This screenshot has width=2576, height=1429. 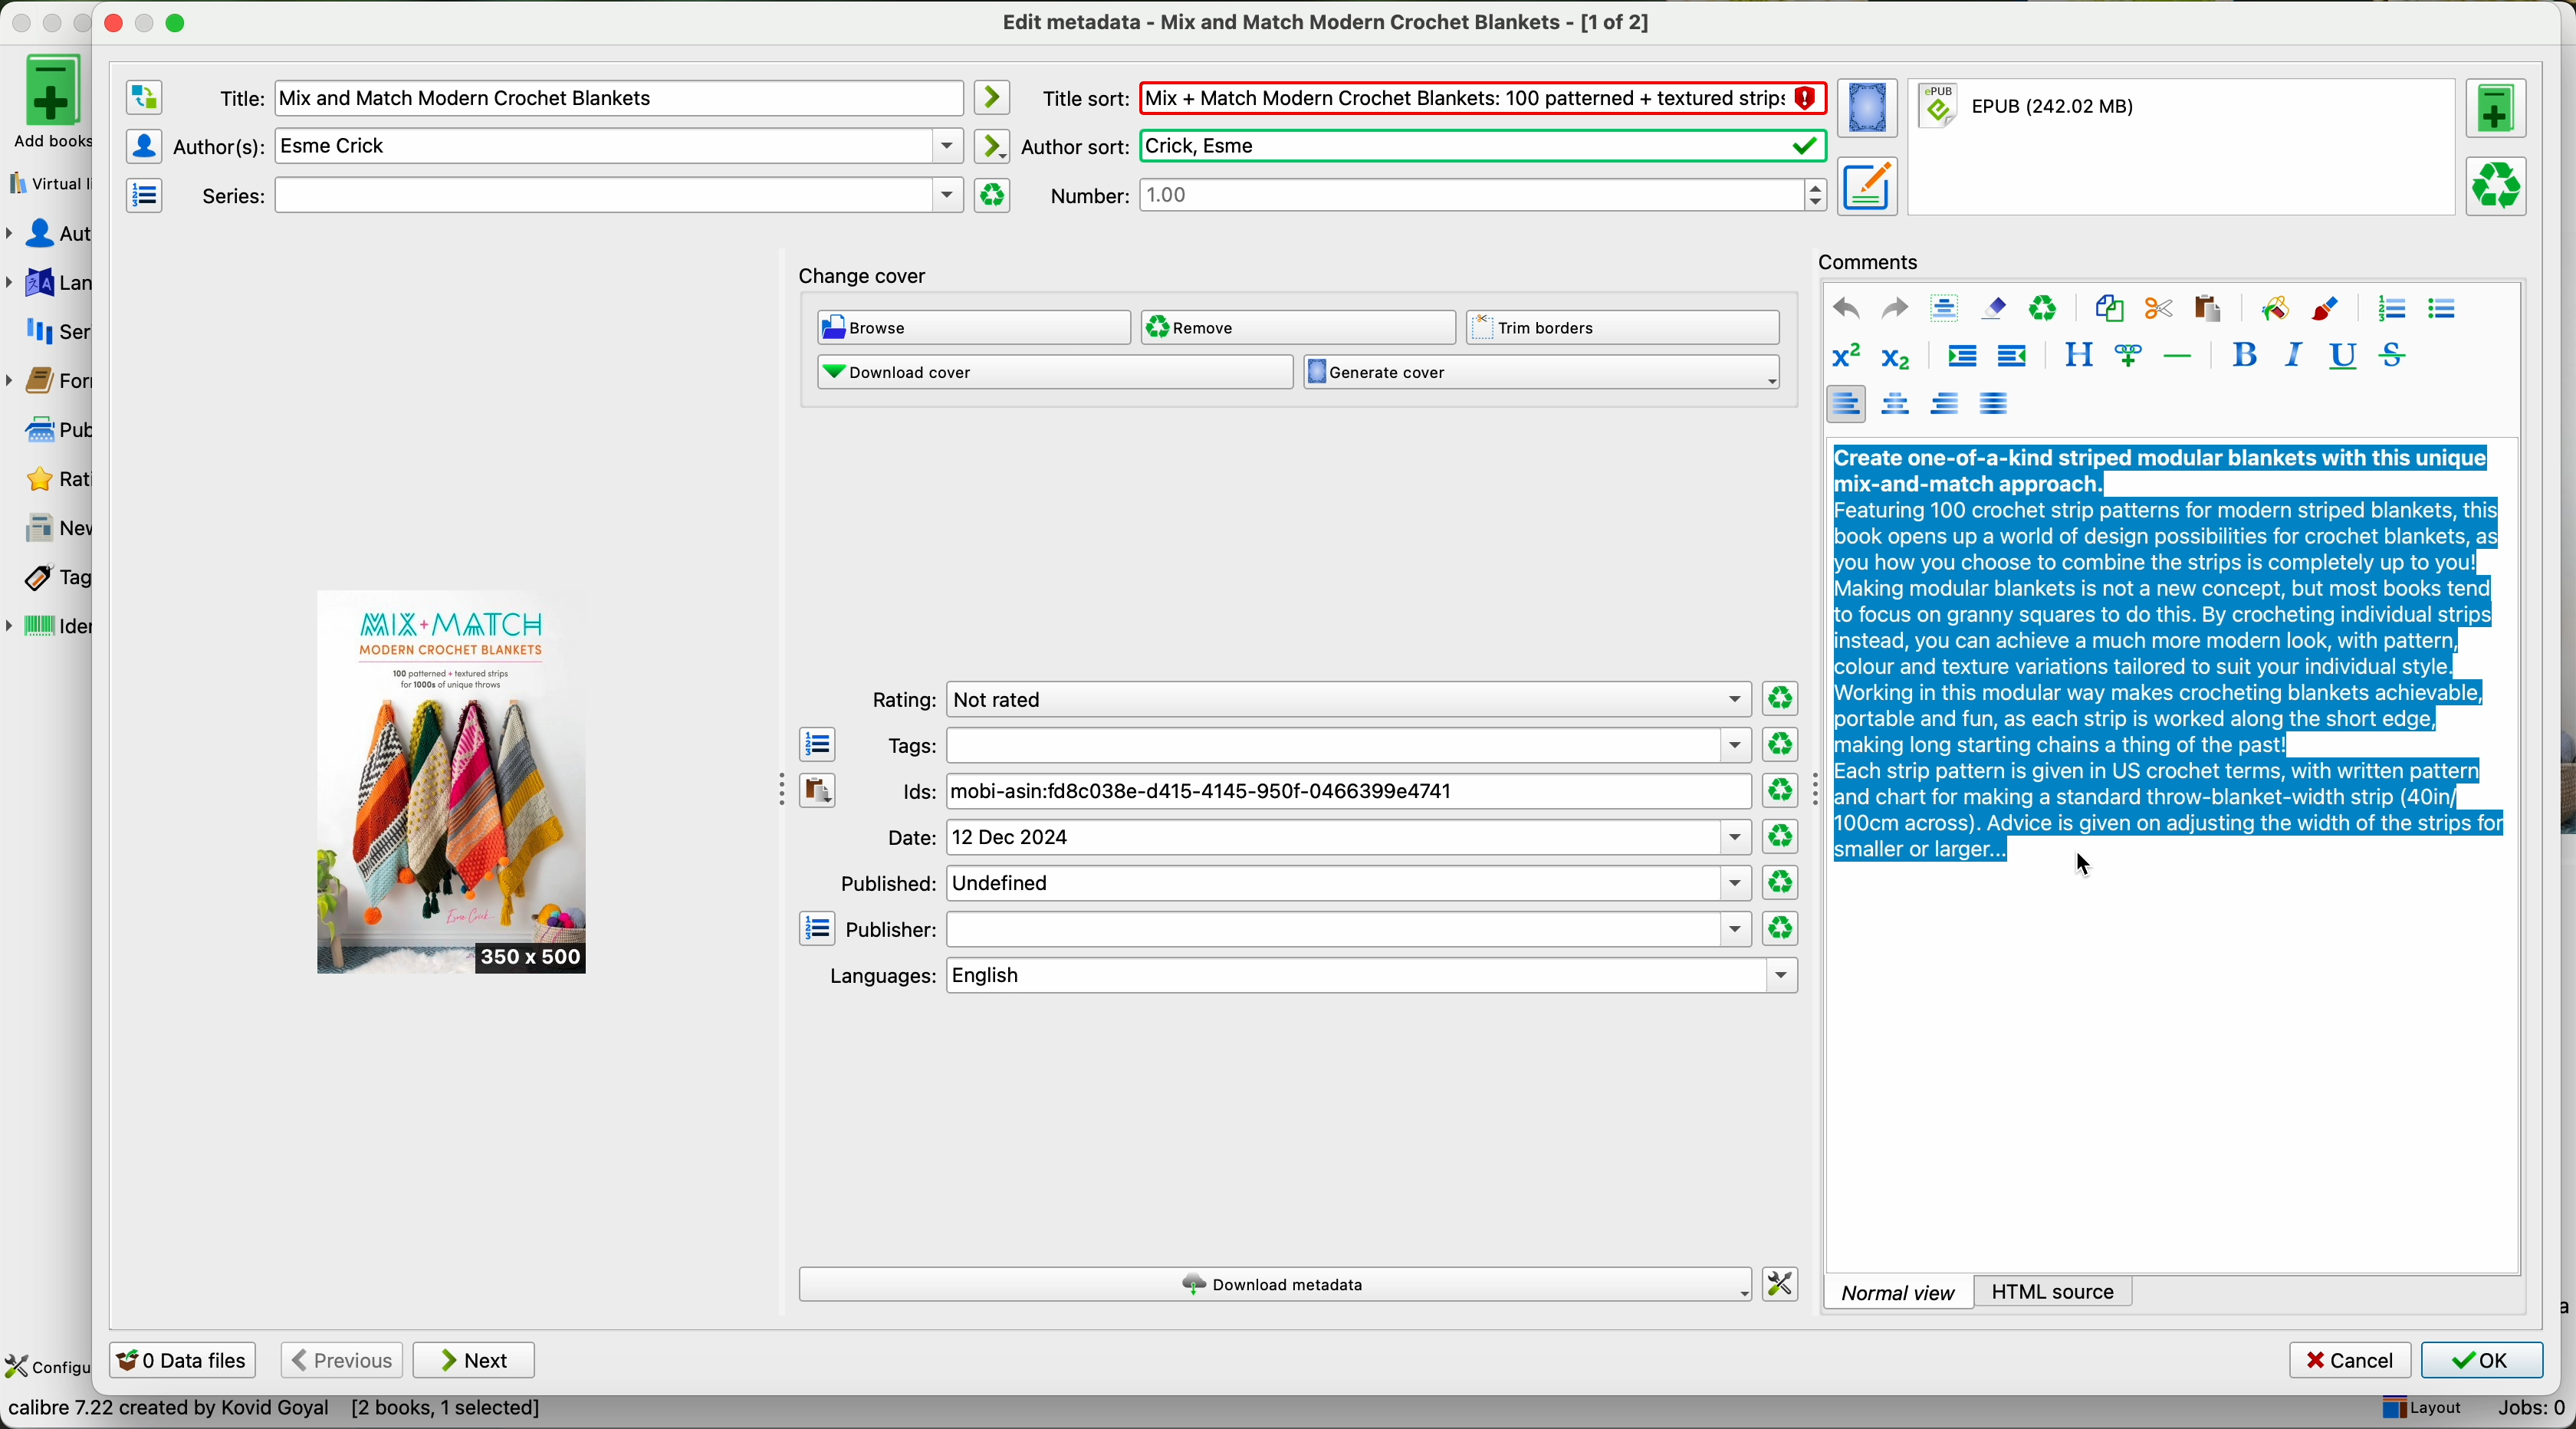 I want to click on Jobs: 0, so click(x=2523, y=1412).